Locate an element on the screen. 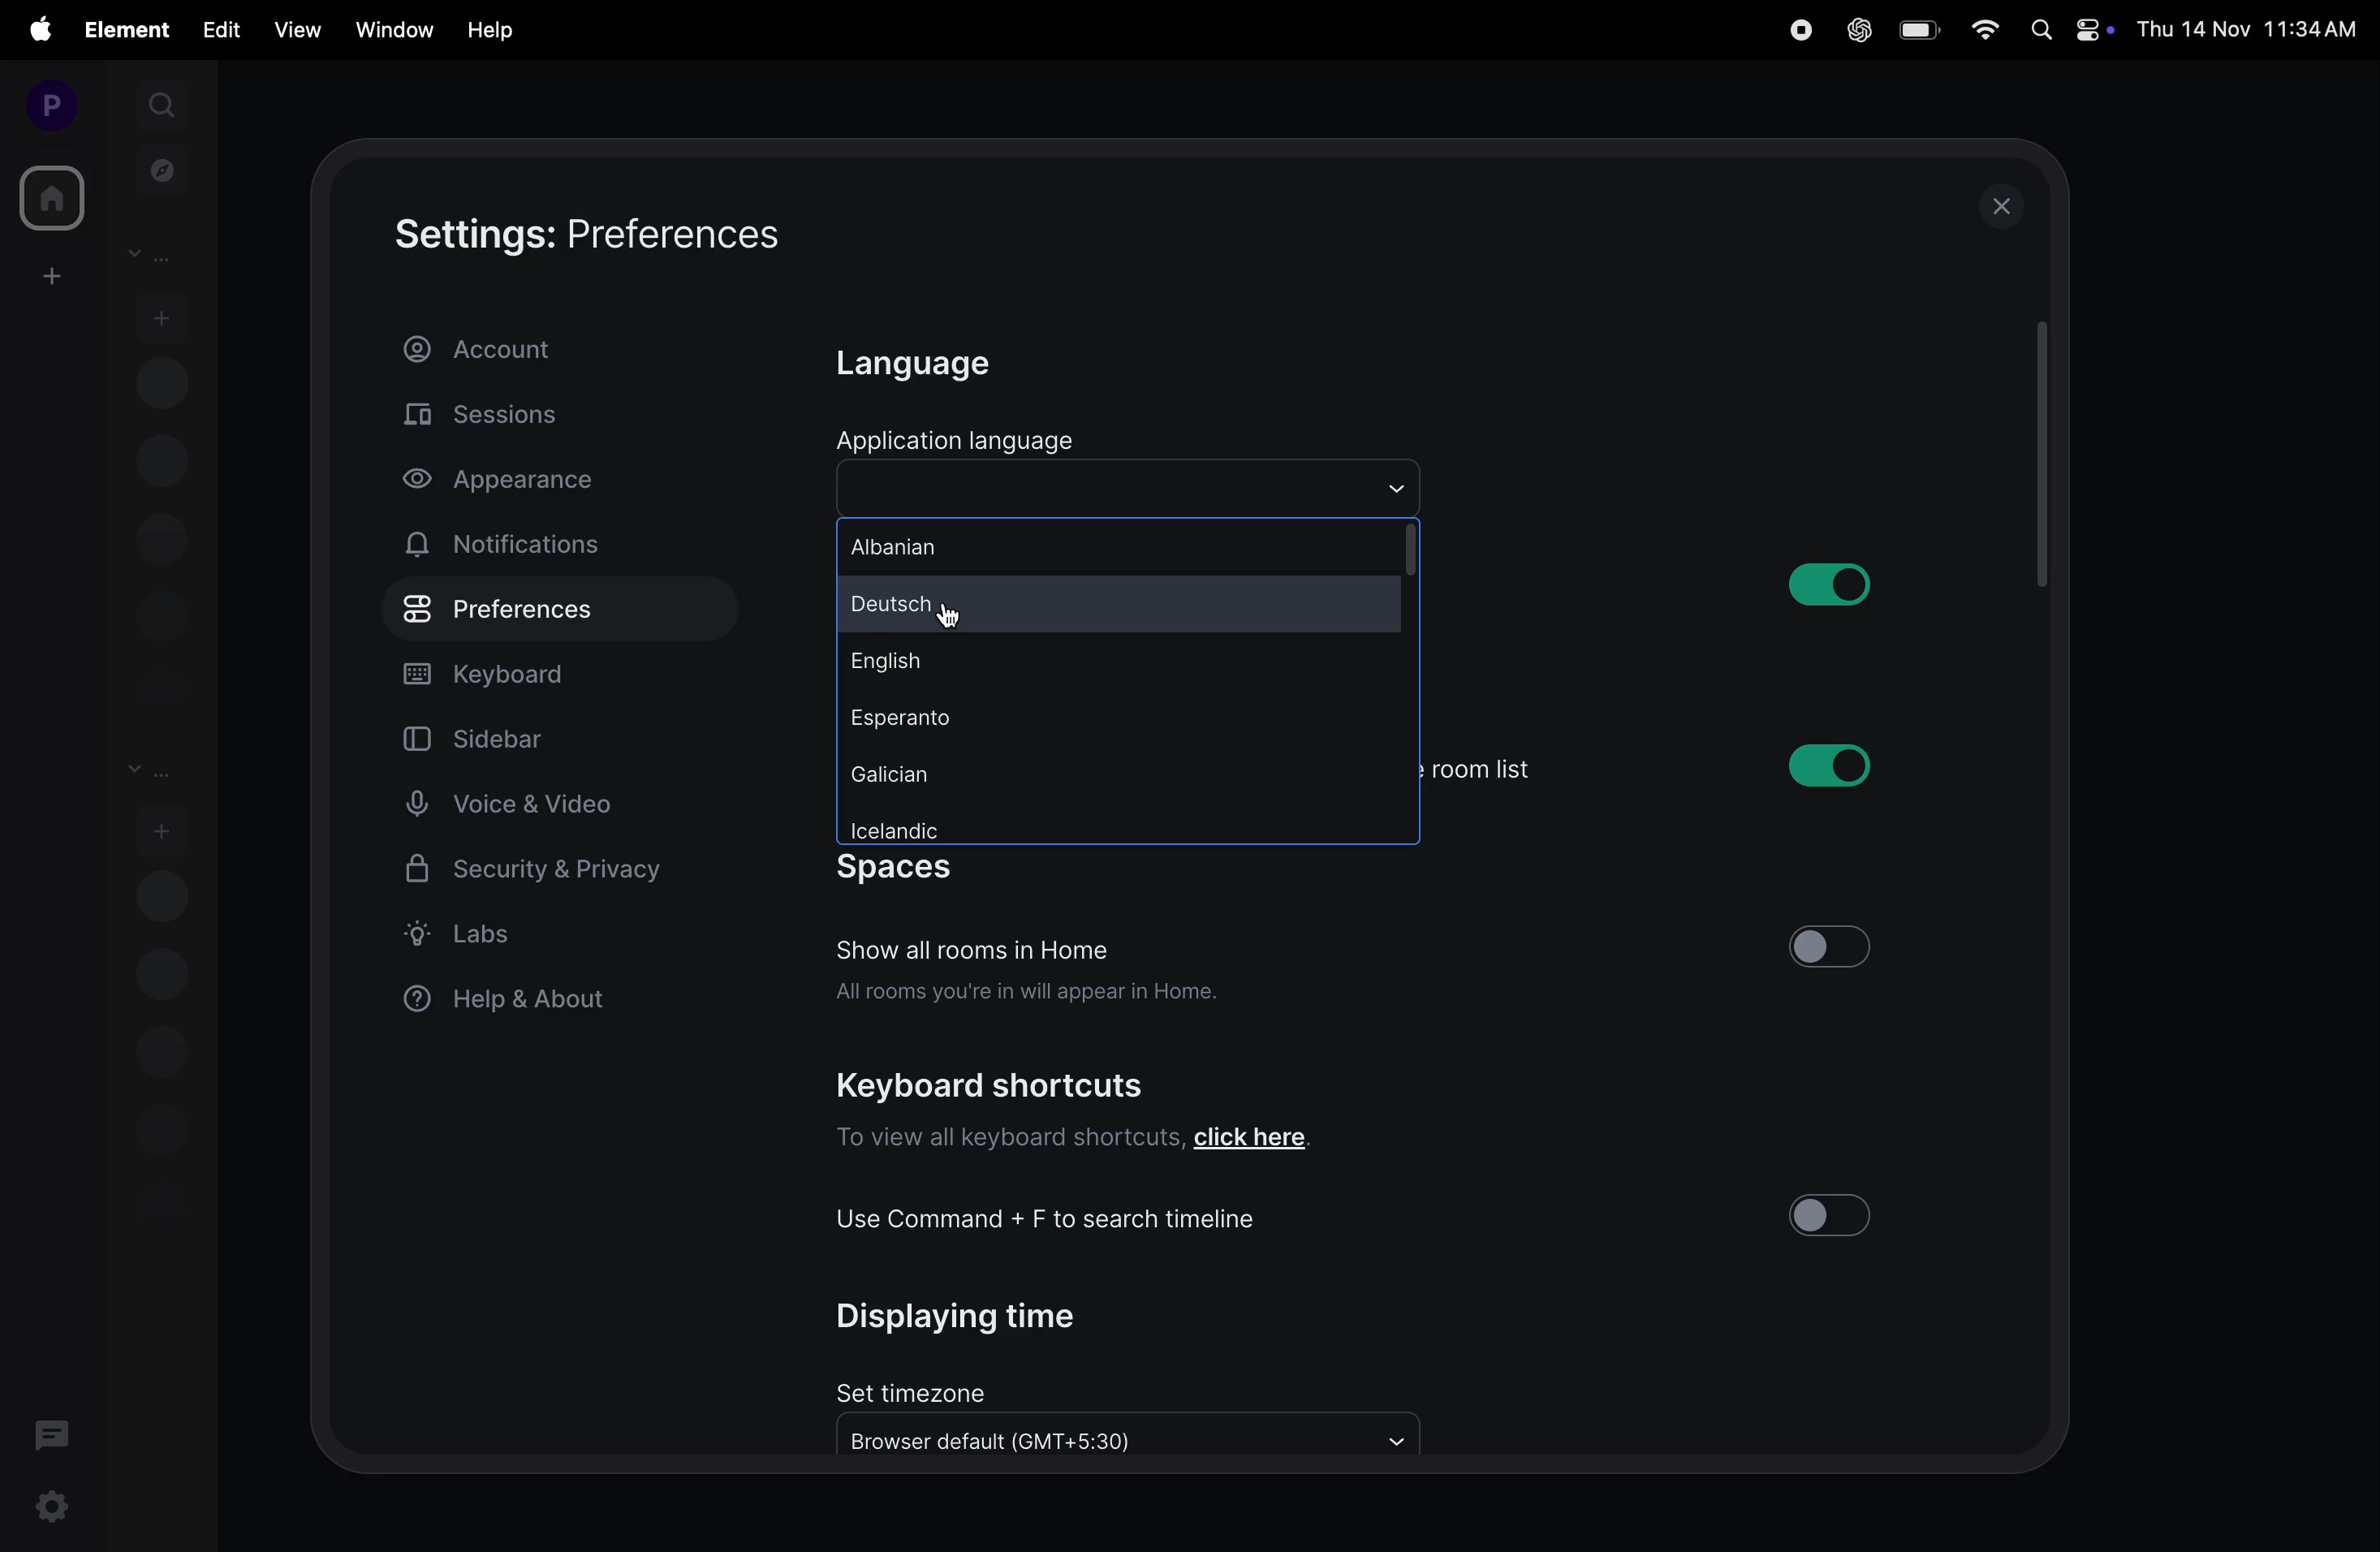 This screenshot has width=2380, height=1552. use command + F to search timeline is located at coordinates (1376, 1217).